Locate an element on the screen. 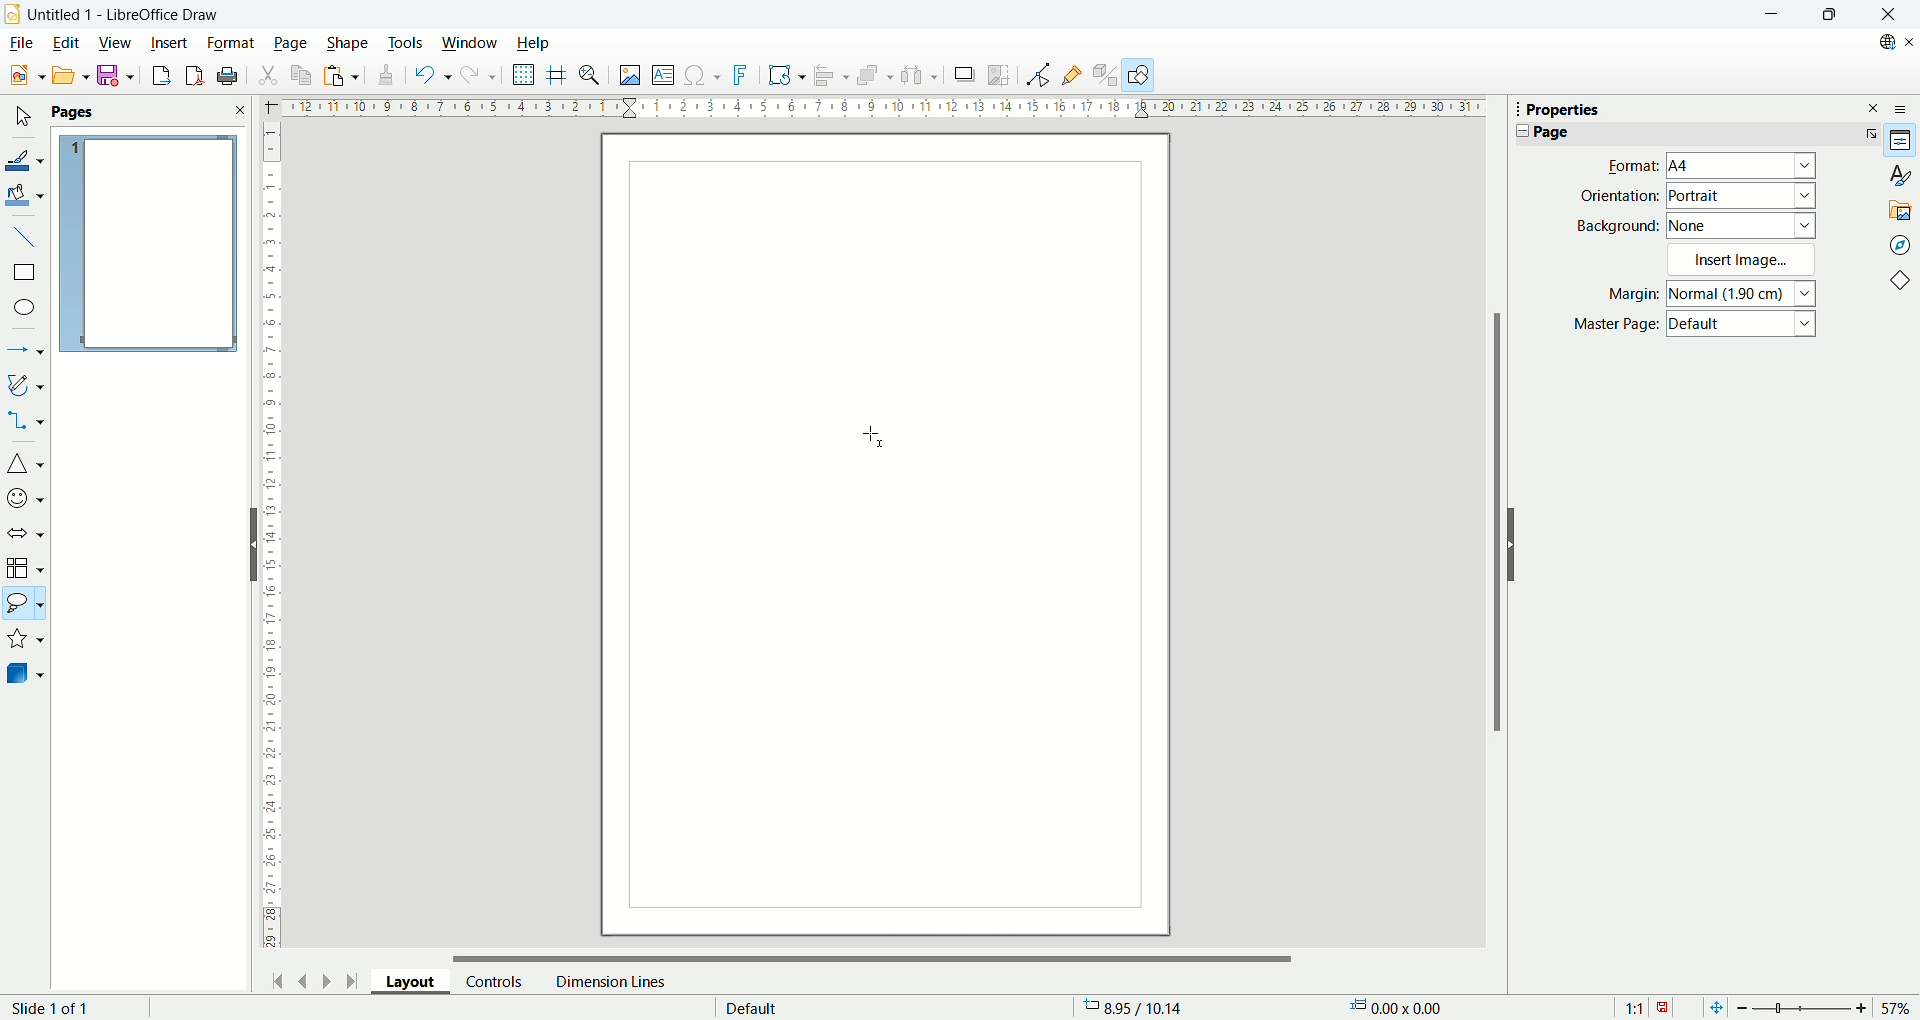  ellipse is located at coordinates (26, 309).